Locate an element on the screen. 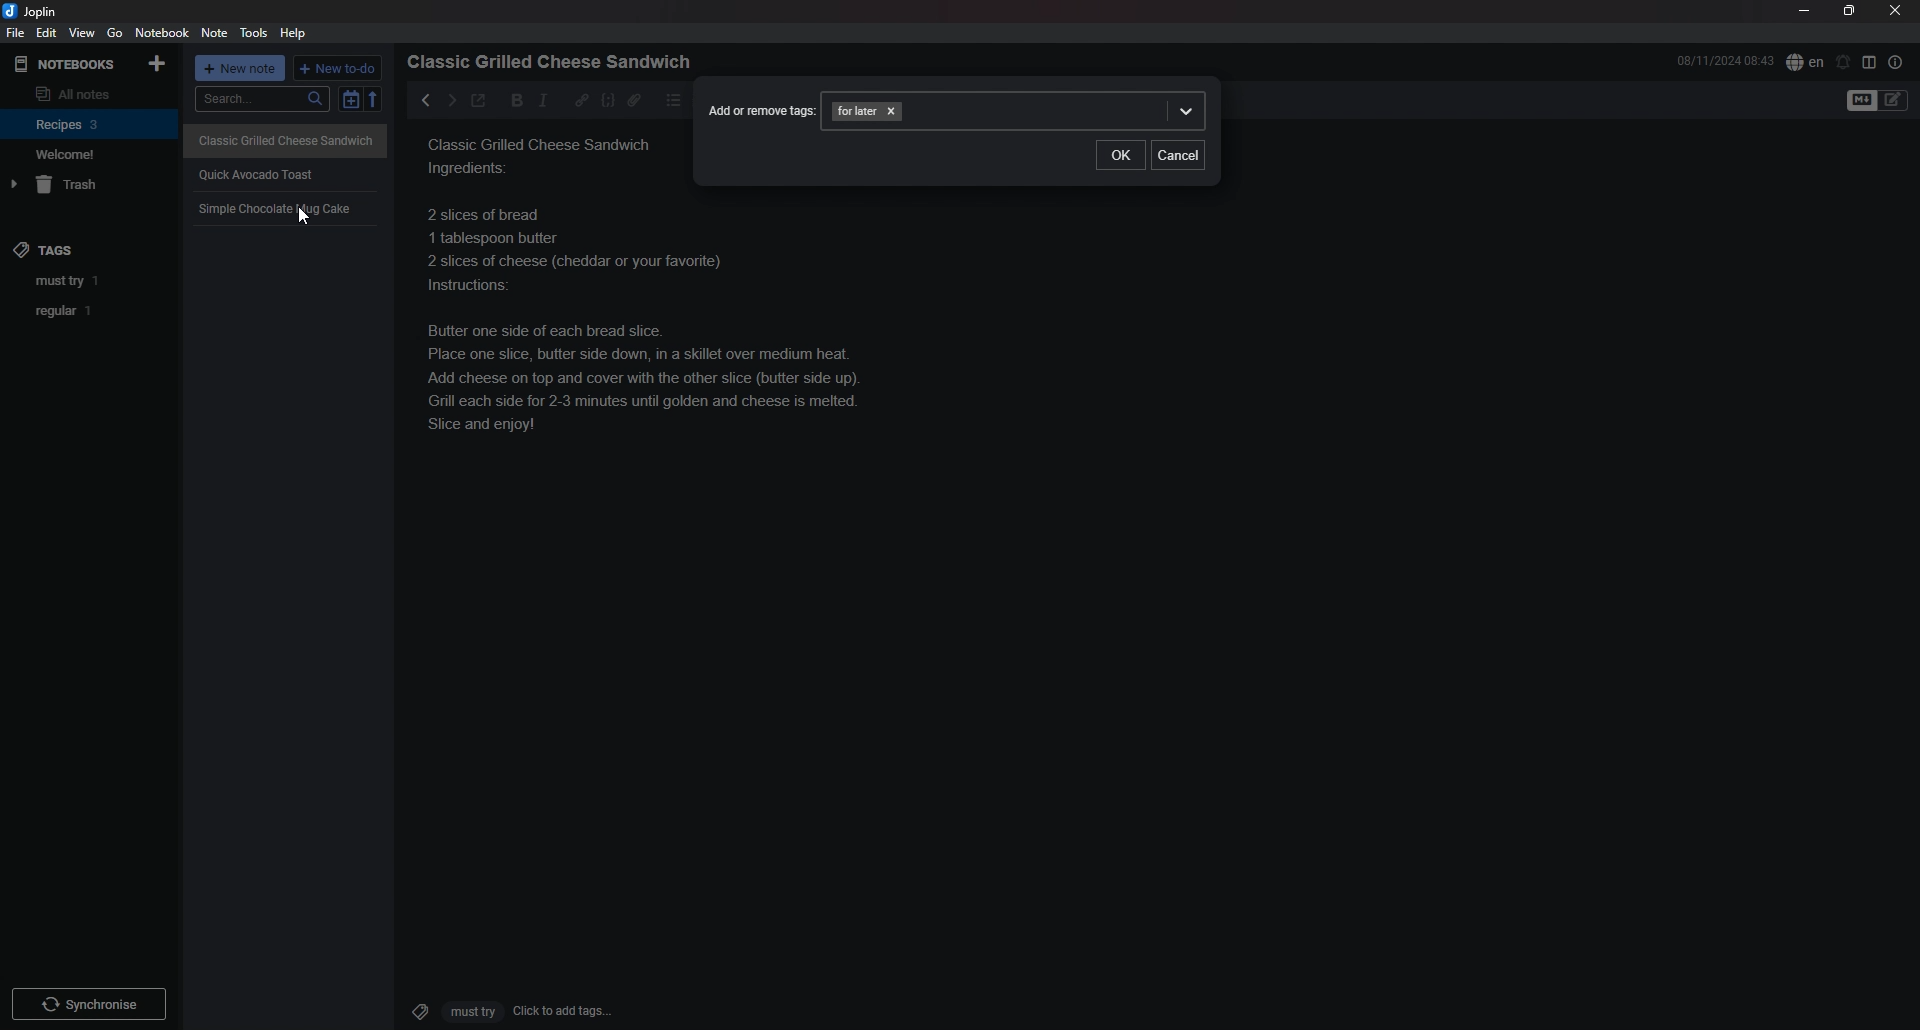  notebooks is located at coordinates (67, 64).